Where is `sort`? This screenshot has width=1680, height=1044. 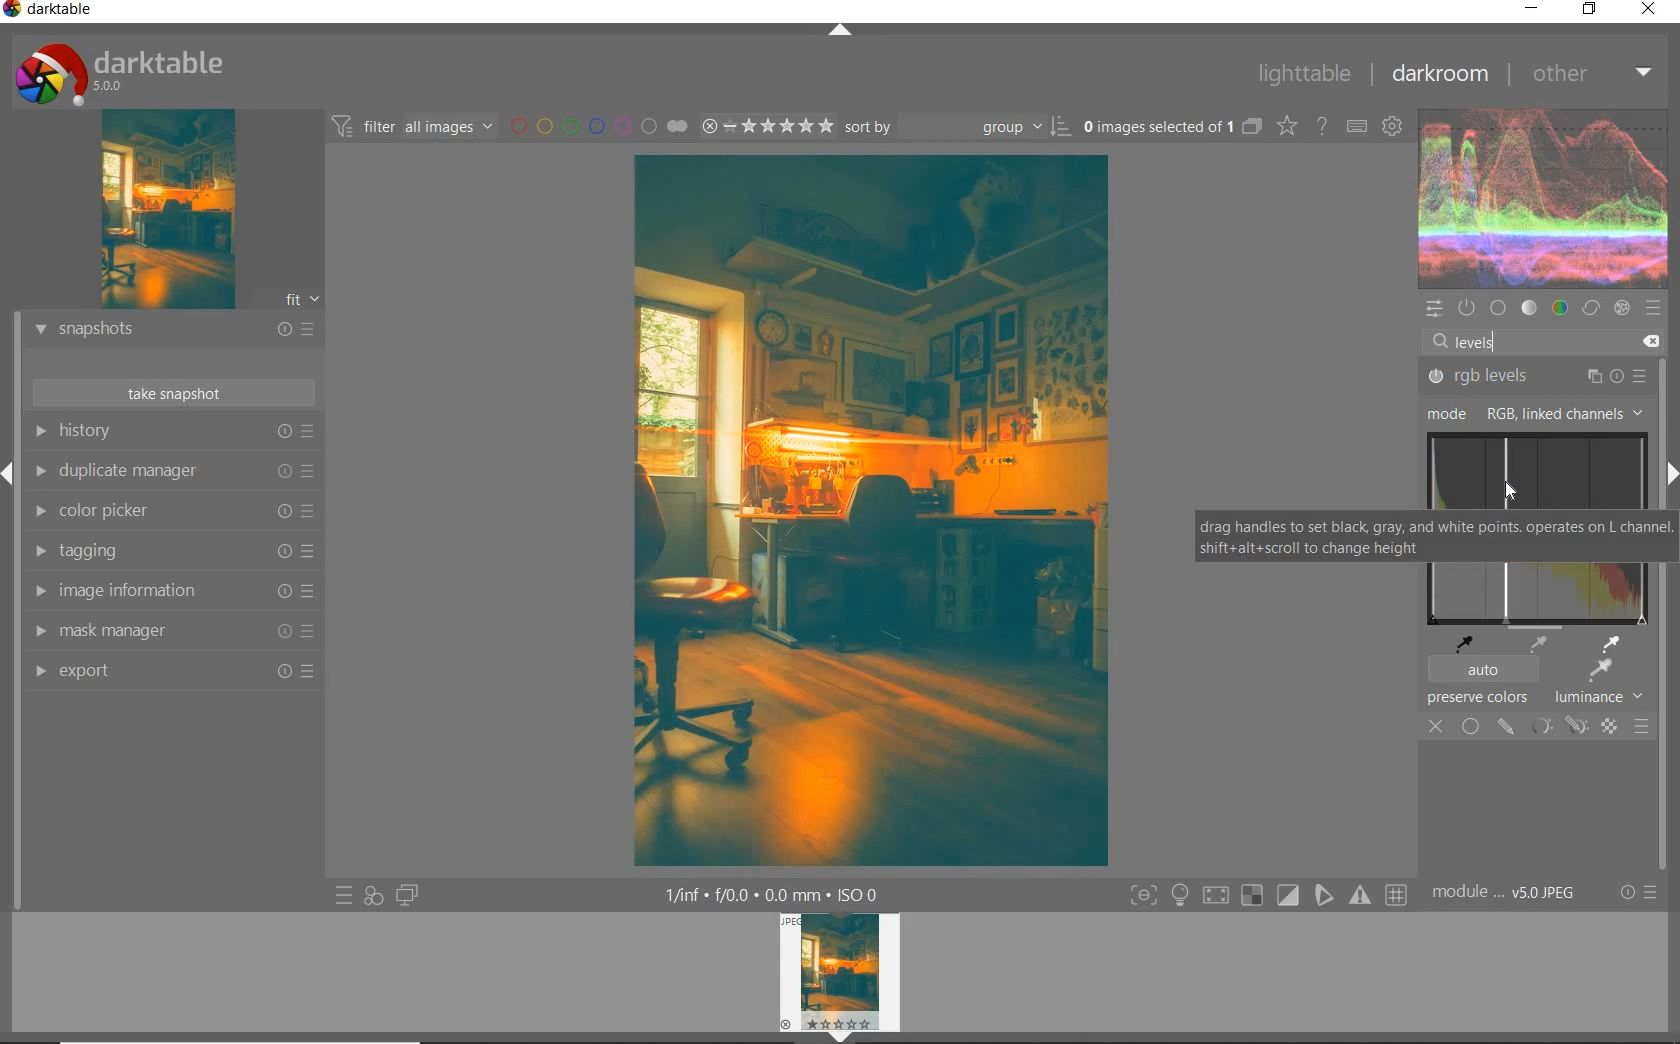
sort is located at coordinates (959, 127).